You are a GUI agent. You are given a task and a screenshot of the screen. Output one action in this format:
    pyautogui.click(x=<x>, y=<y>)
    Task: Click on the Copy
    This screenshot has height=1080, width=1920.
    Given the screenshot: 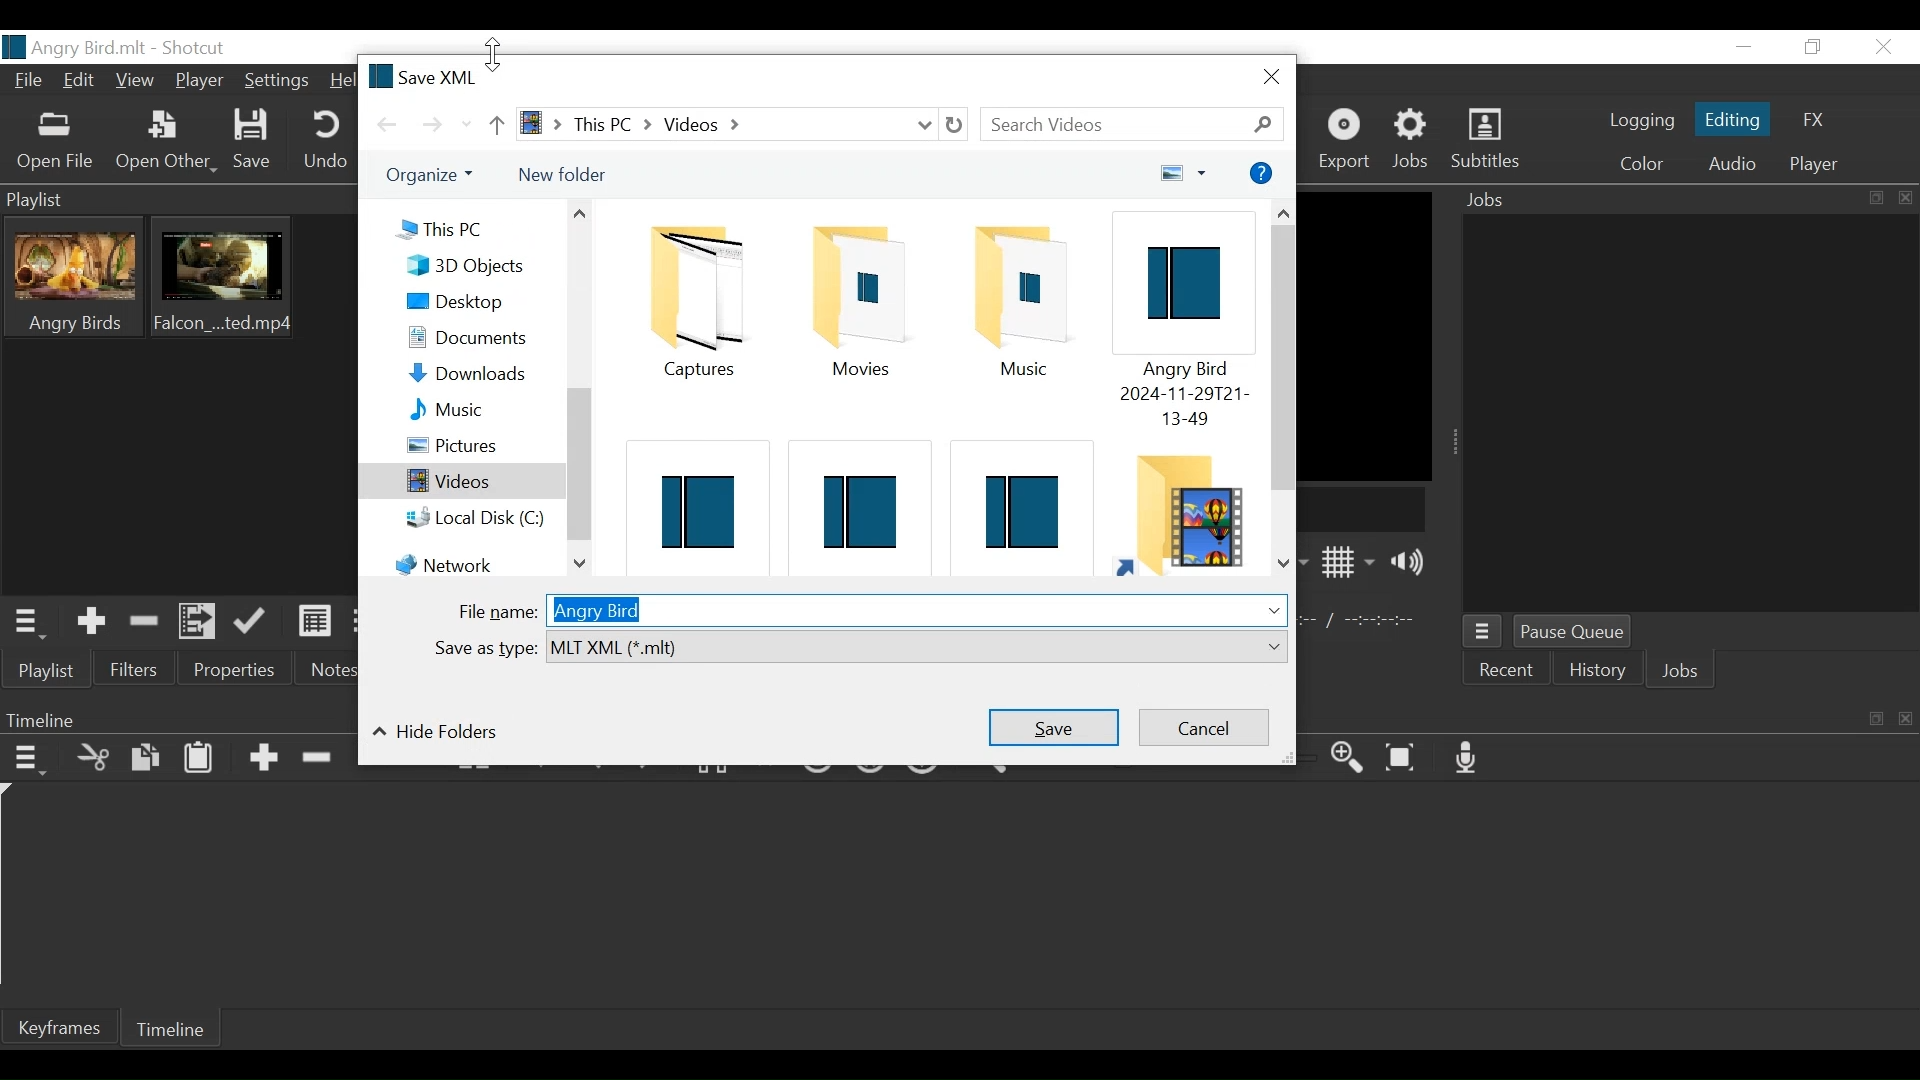 What is the action you would take?
    pyautogui.click(x=149, y=758)
    